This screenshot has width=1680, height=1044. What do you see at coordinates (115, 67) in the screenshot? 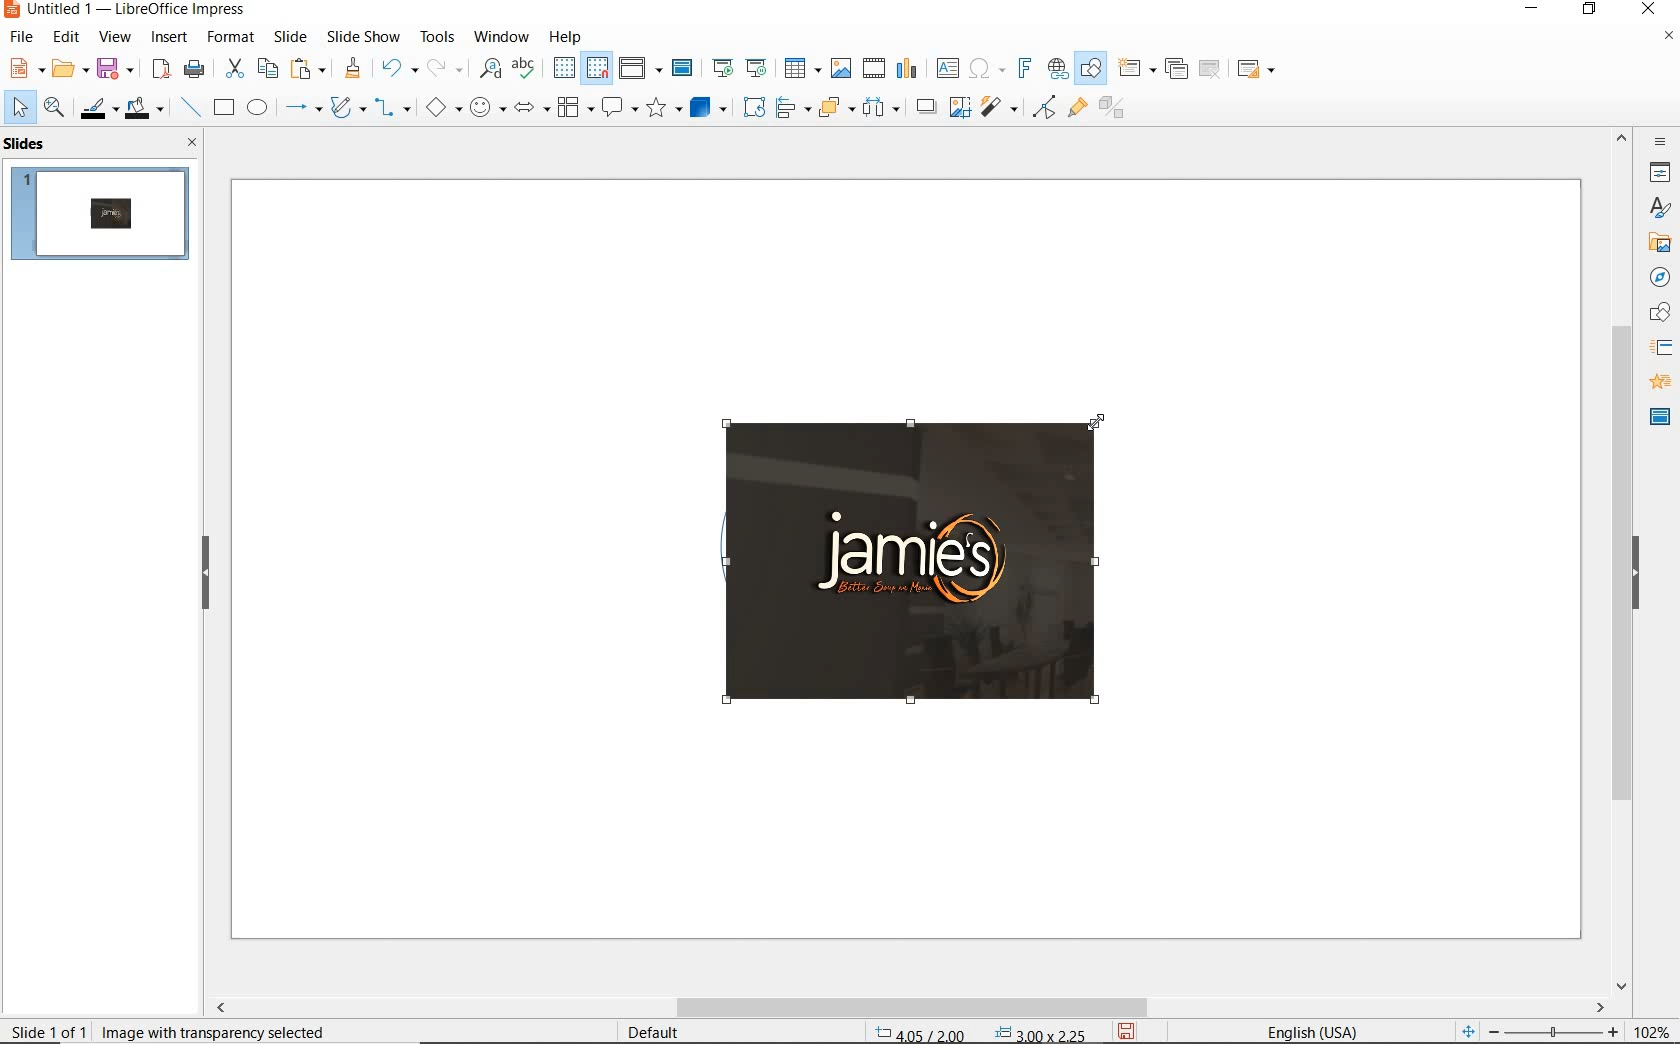
I see `save` at bounding box center [115, 67].